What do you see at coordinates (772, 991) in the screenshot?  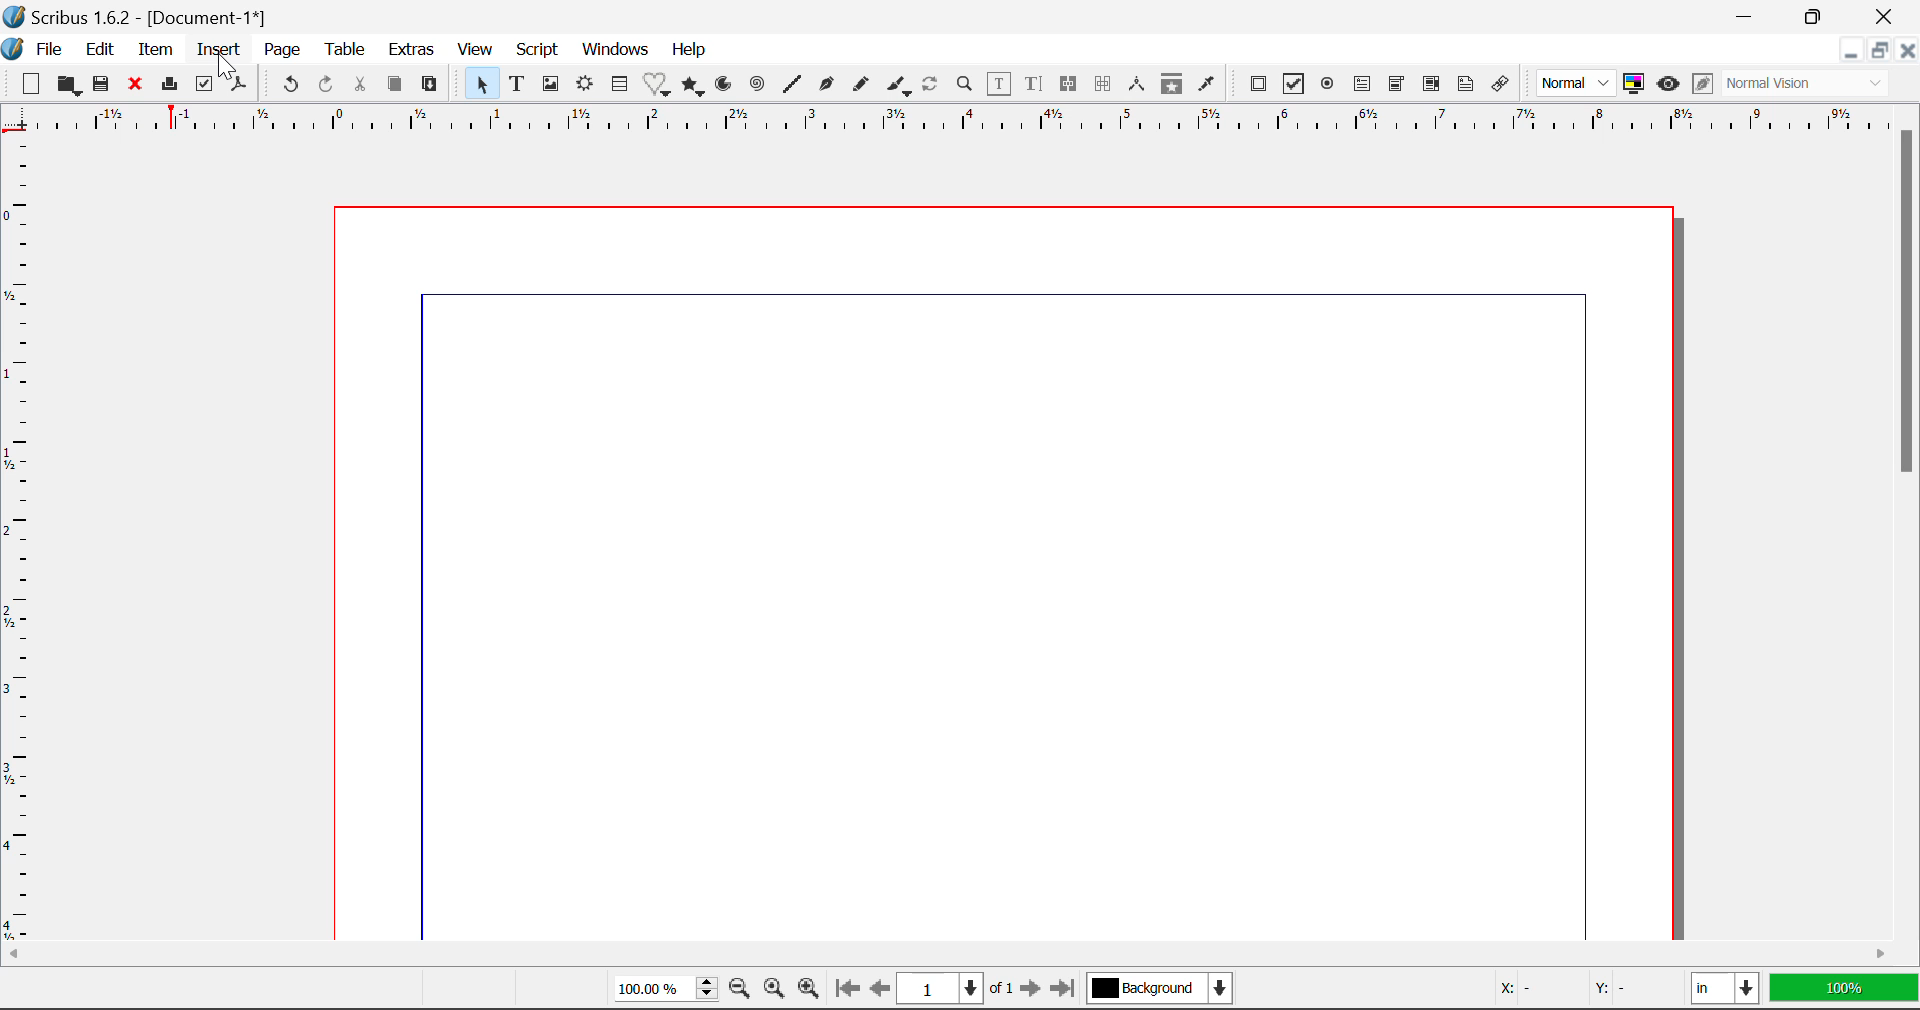 I see `Zoom to 100%` at bounding box center [772, 991].